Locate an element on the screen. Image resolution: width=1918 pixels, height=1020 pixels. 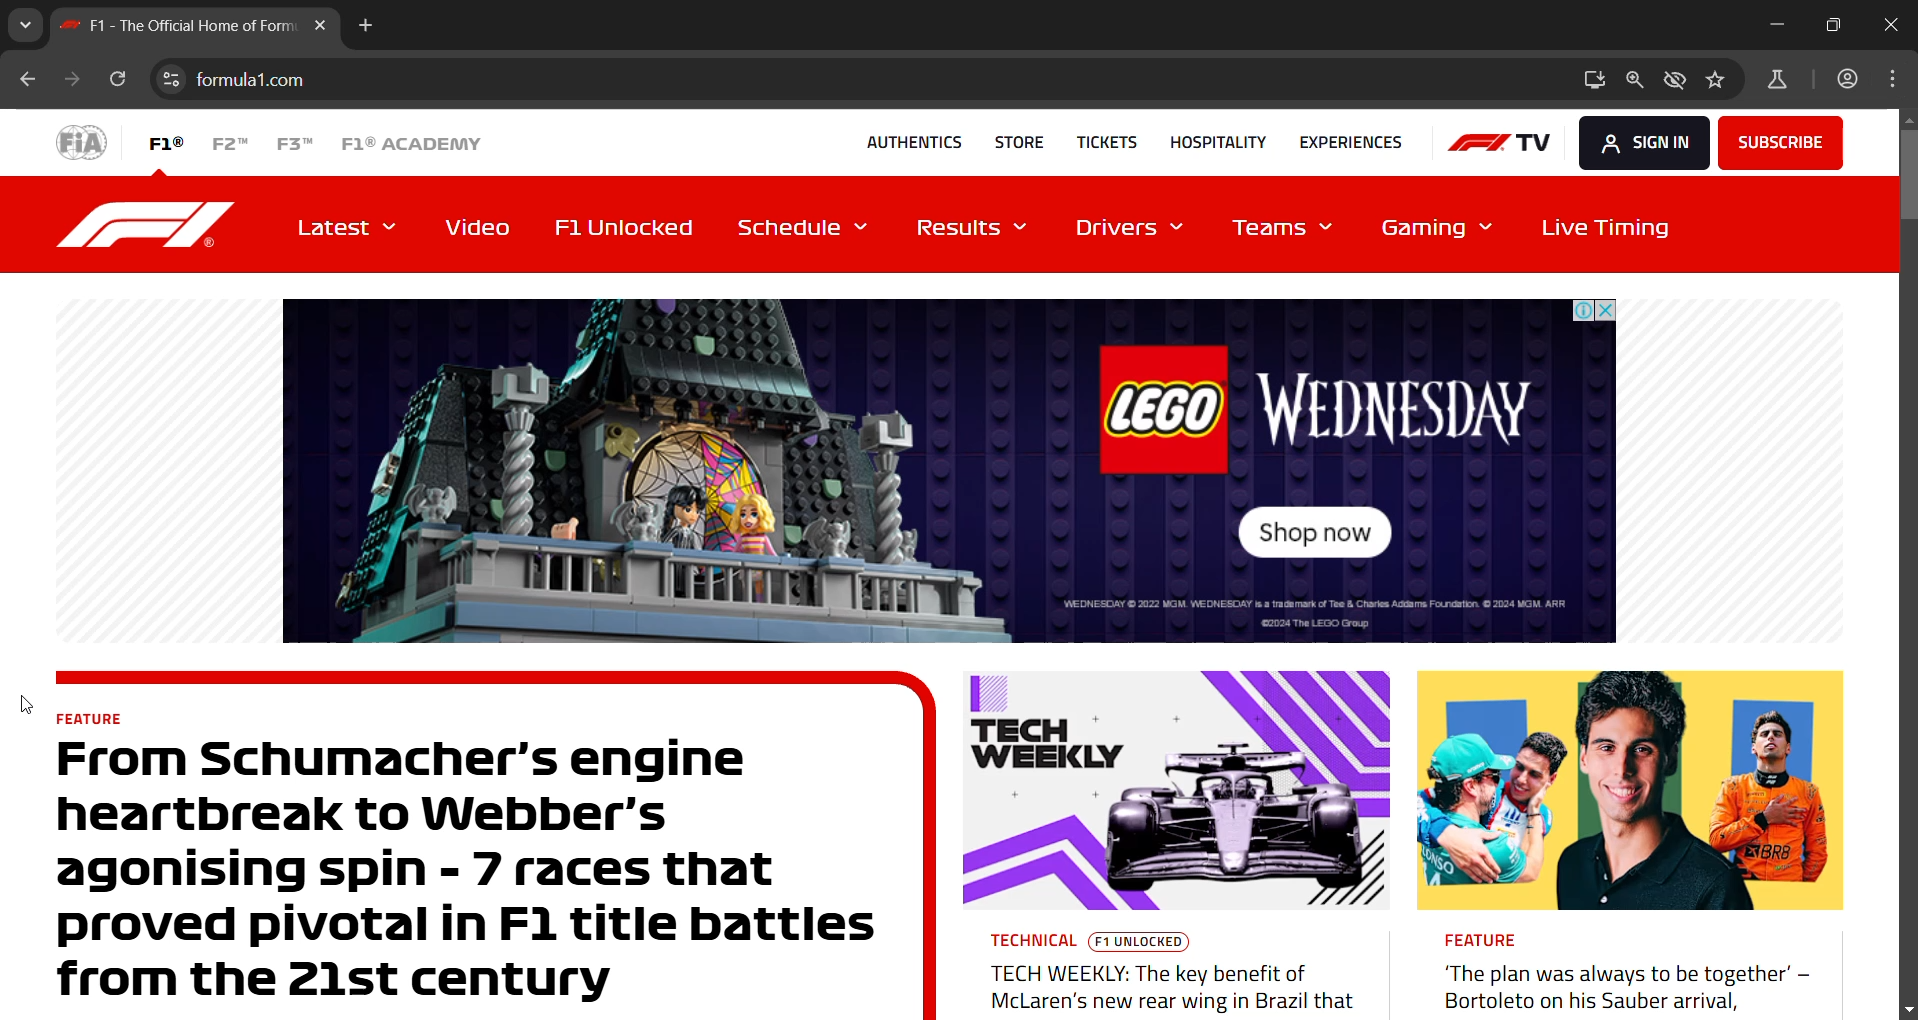
Teams is located at coordinates (1287, 232).